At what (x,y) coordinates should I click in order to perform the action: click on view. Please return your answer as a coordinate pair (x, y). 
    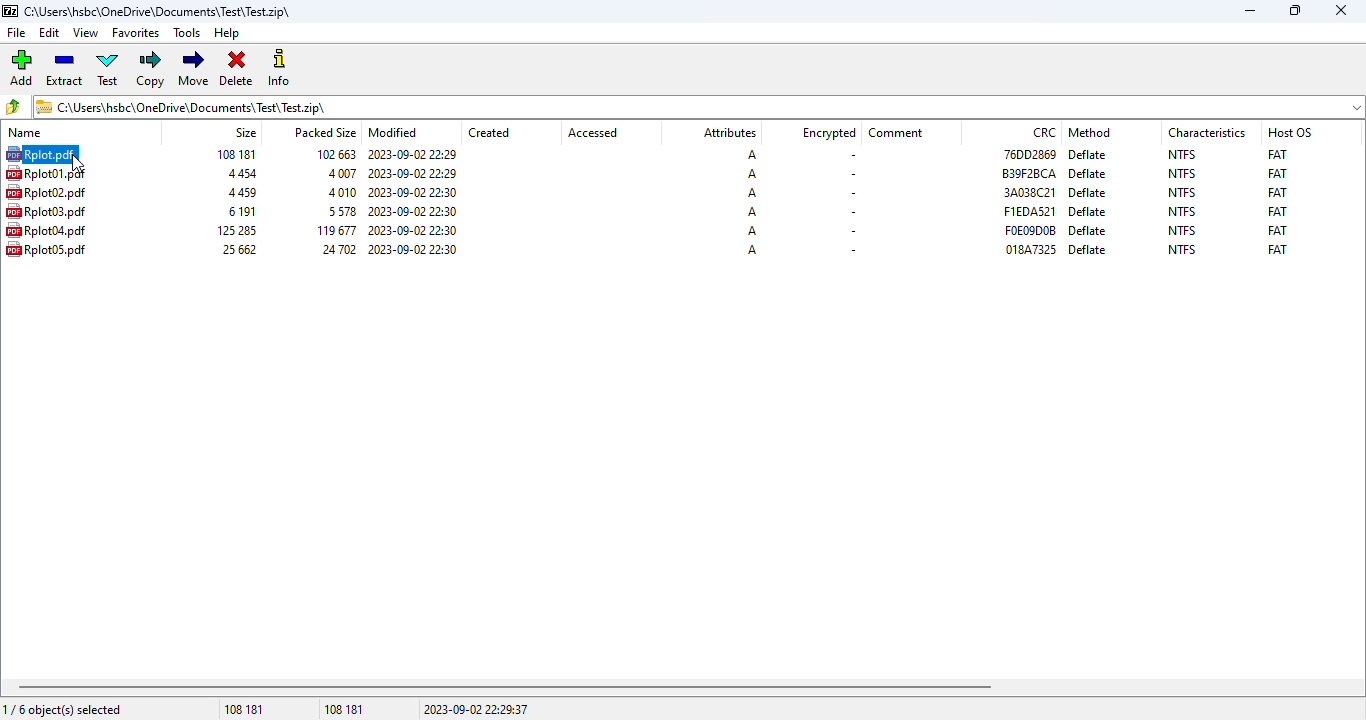
    Looking at the image, I should click on (86, 33).